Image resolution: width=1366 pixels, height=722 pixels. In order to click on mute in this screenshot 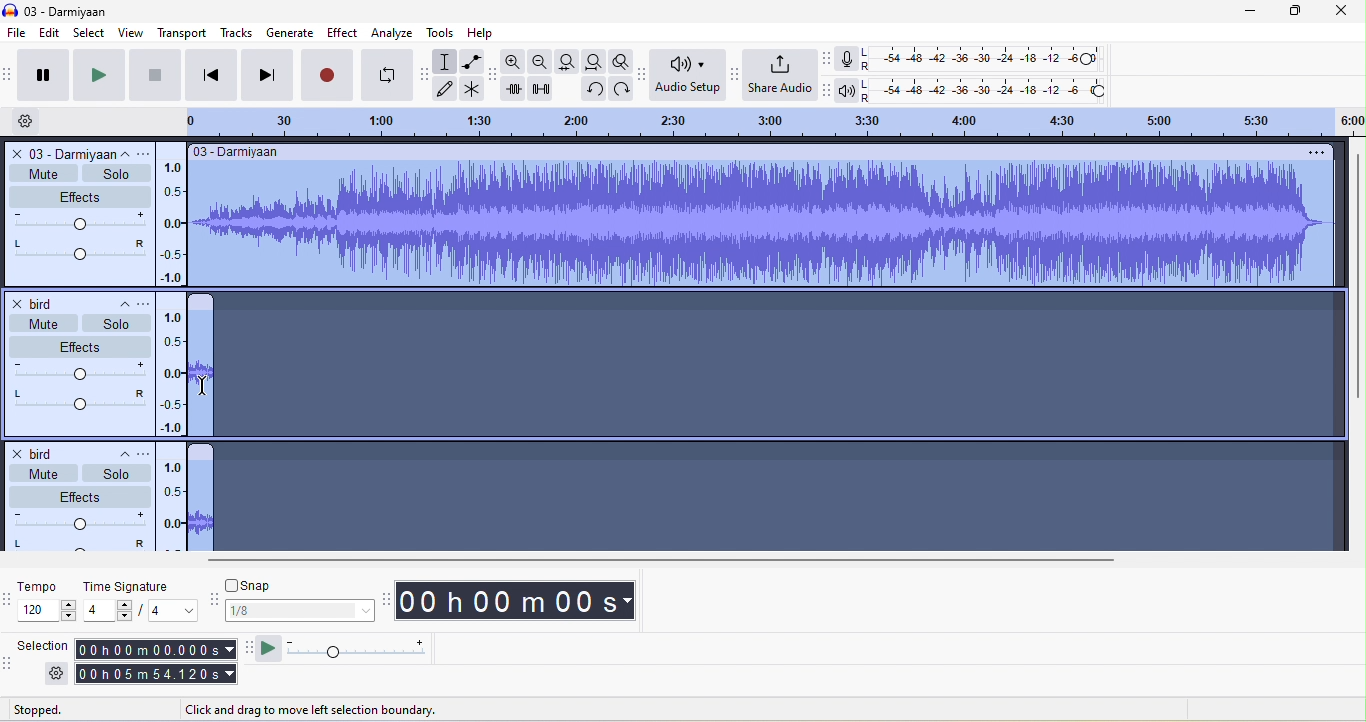, I will do `click(39, 324)`.